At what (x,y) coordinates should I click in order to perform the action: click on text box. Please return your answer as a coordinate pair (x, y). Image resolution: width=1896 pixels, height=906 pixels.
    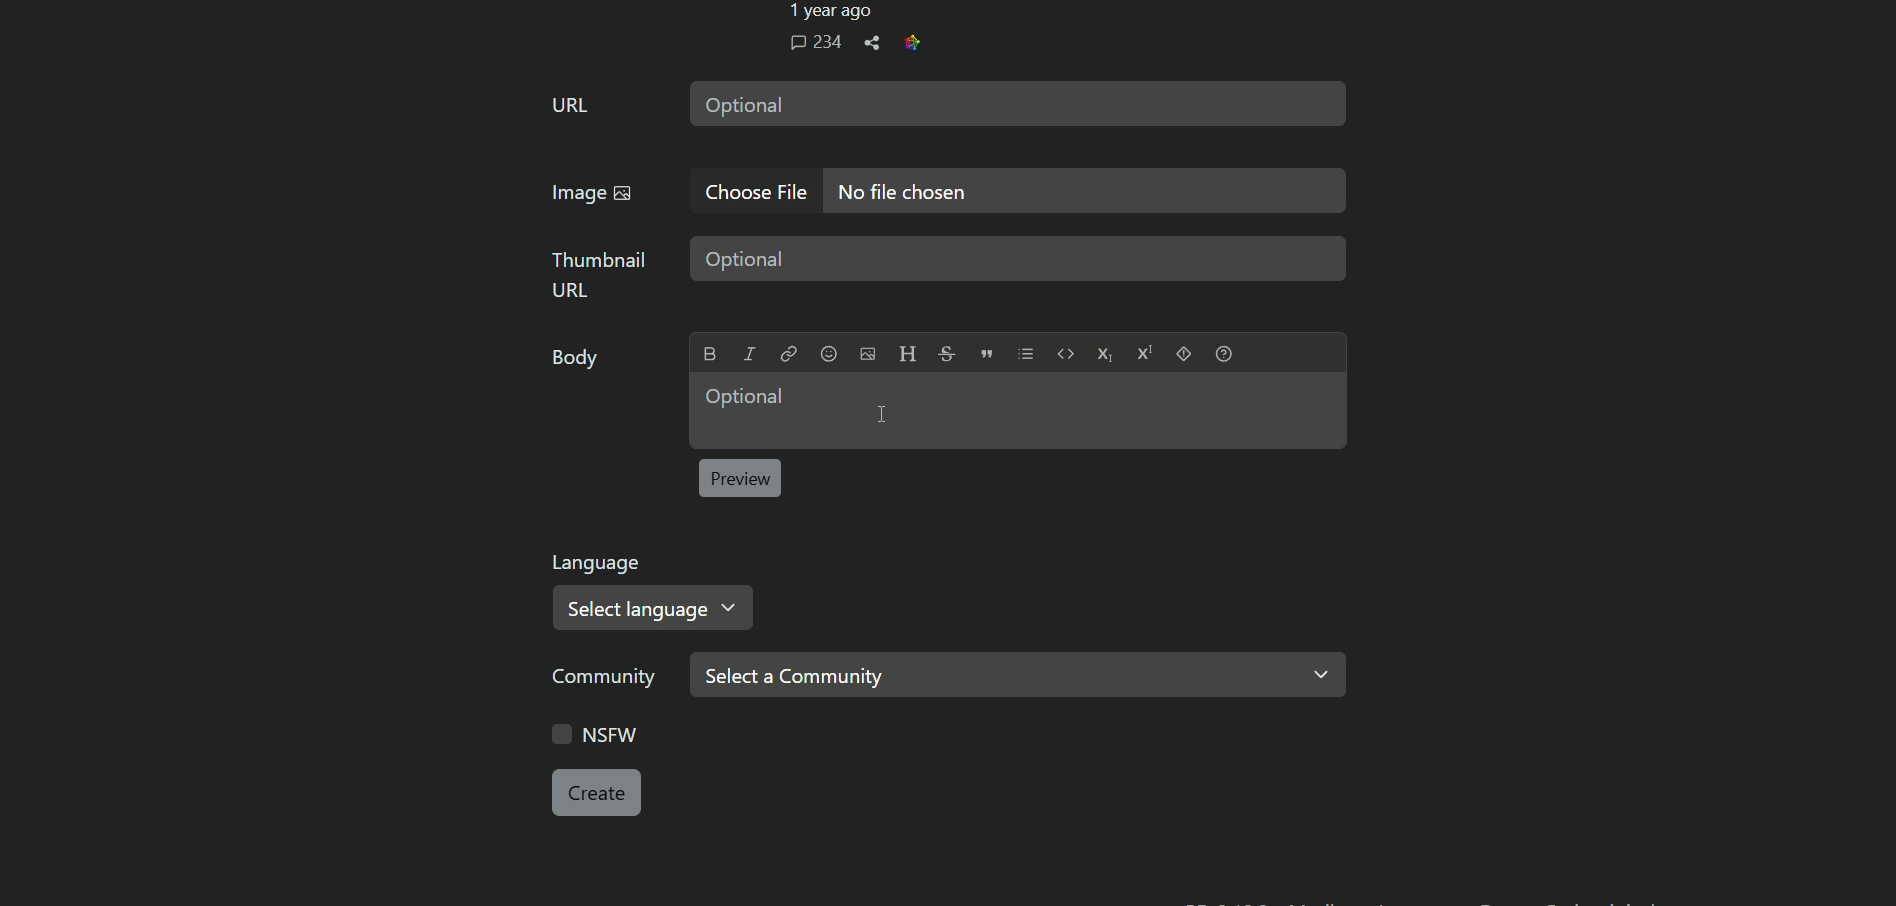
    Looking at the image, I should click on (1017, 410).